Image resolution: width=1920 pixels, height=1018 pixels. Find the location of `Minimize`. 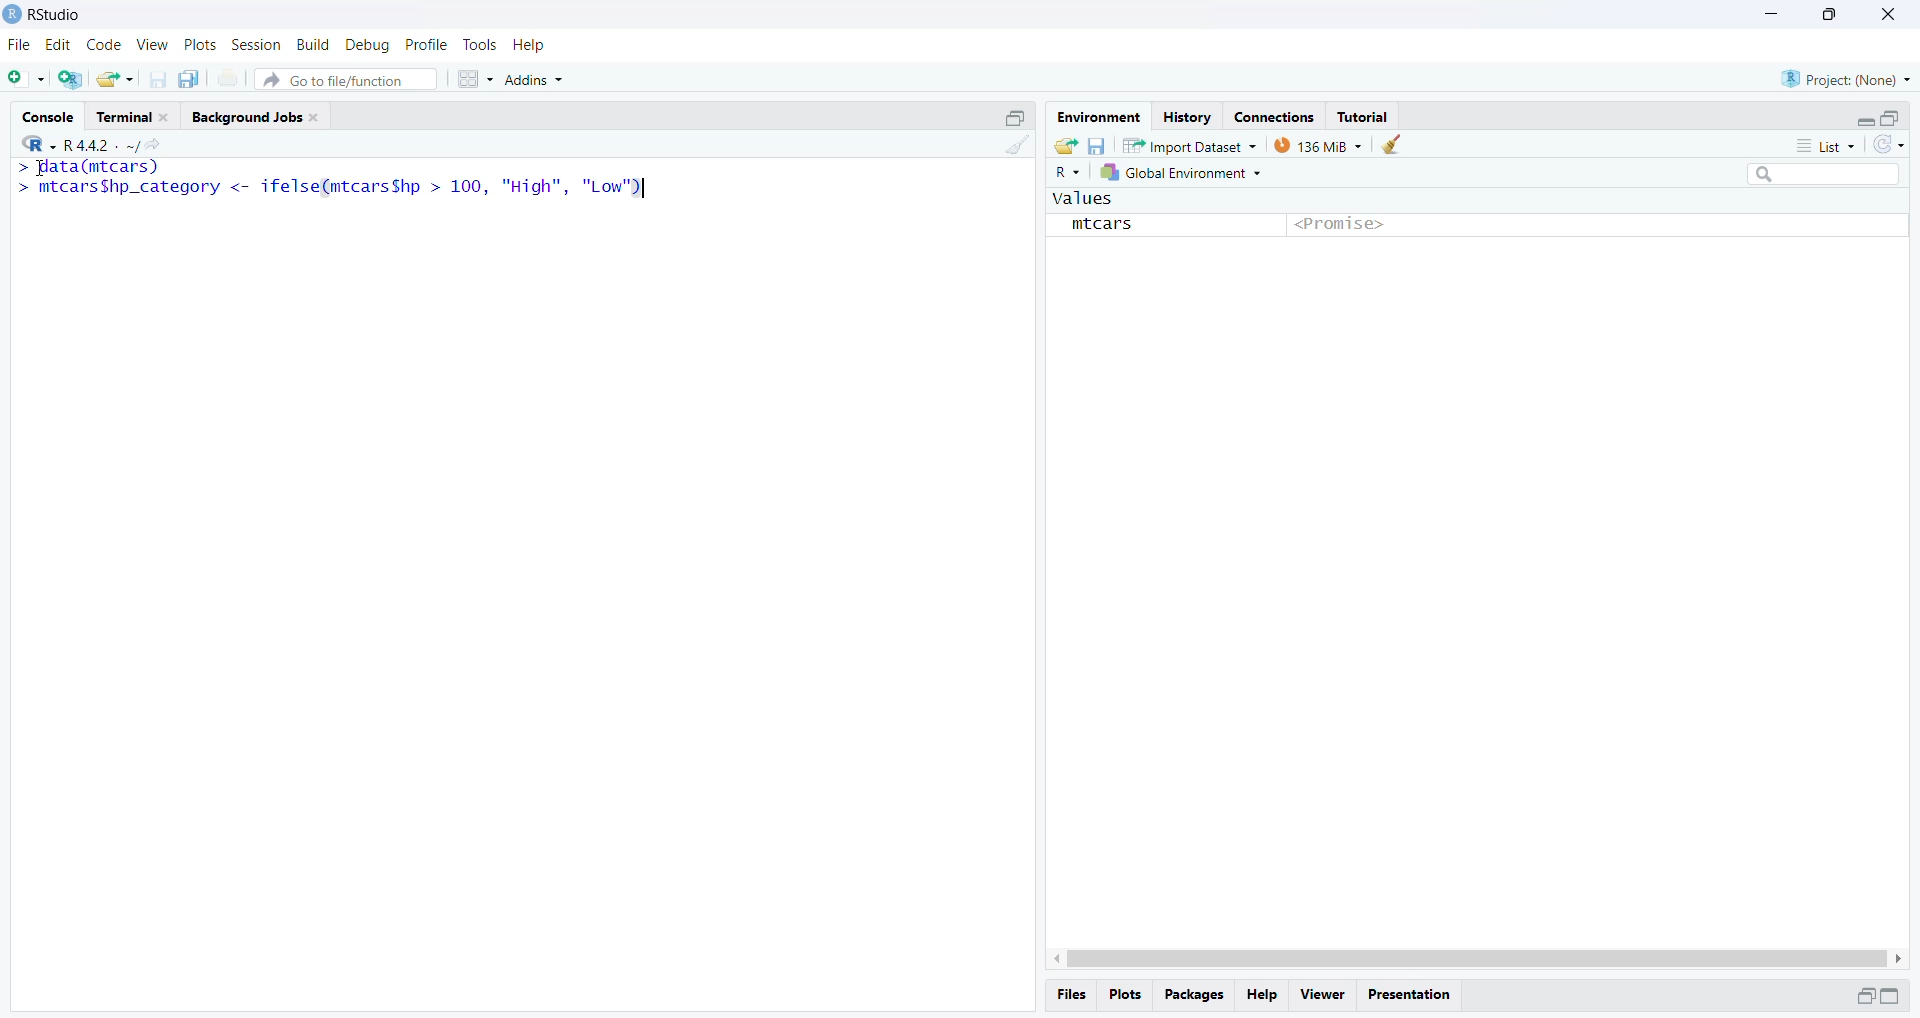

Minimize is located at coordinates (1861, 996).